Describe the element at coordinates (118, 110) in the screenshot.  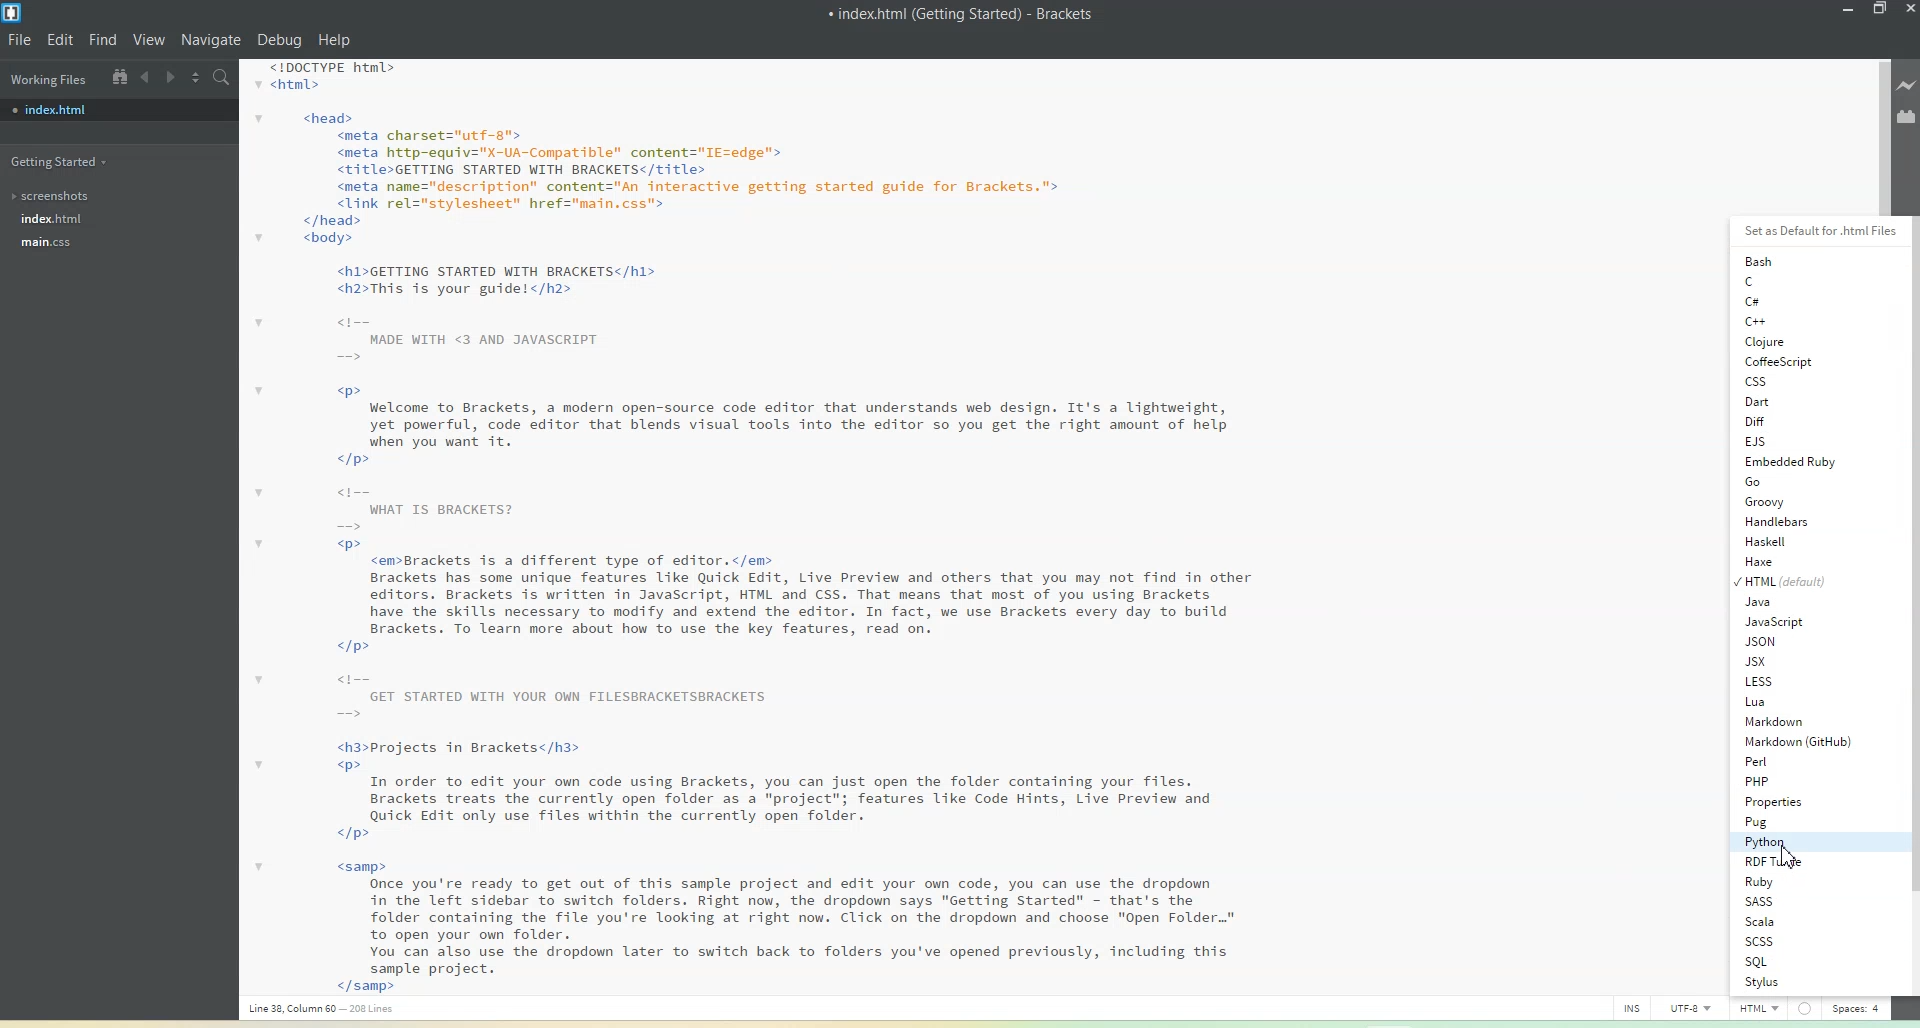
I see `Index.html` at that location.